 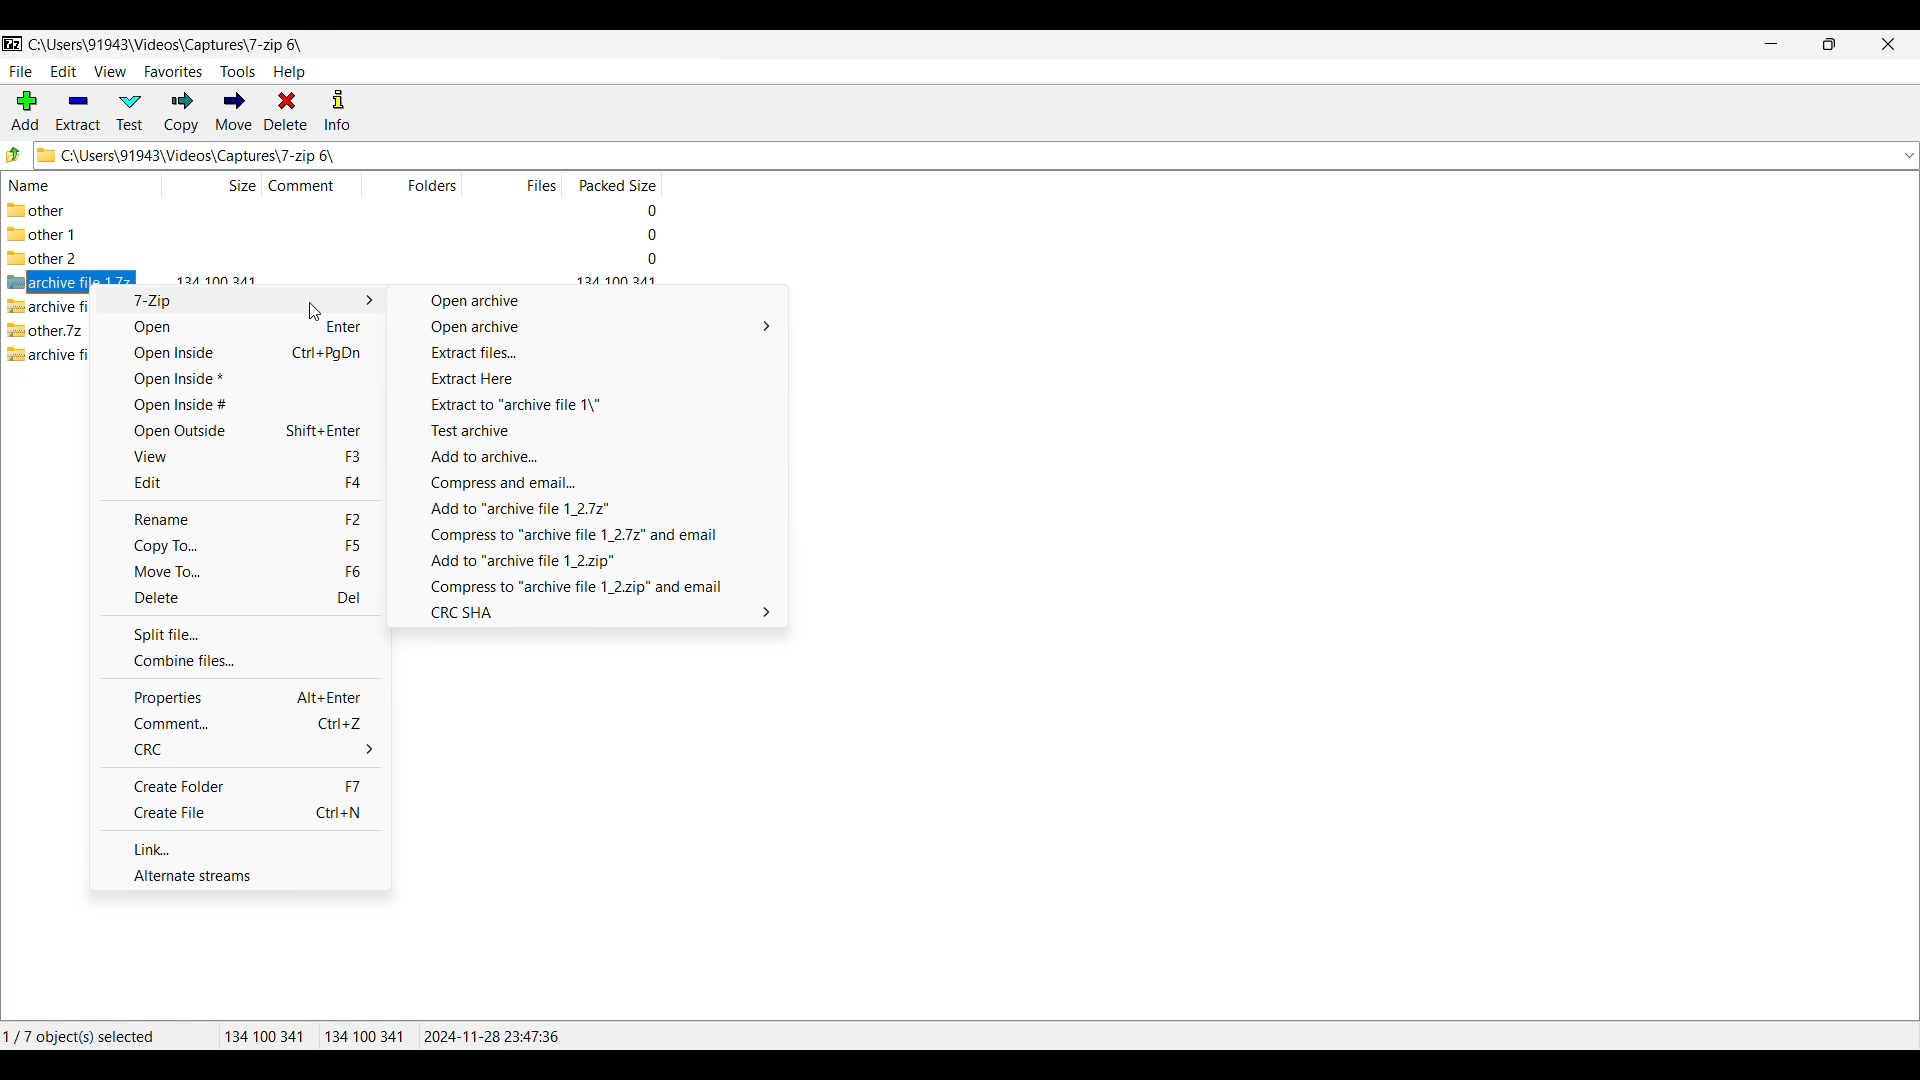 What do you see at coordinates (238, 353) in the screenshot?
I see `Open inside` at bounding box center [238, 353].